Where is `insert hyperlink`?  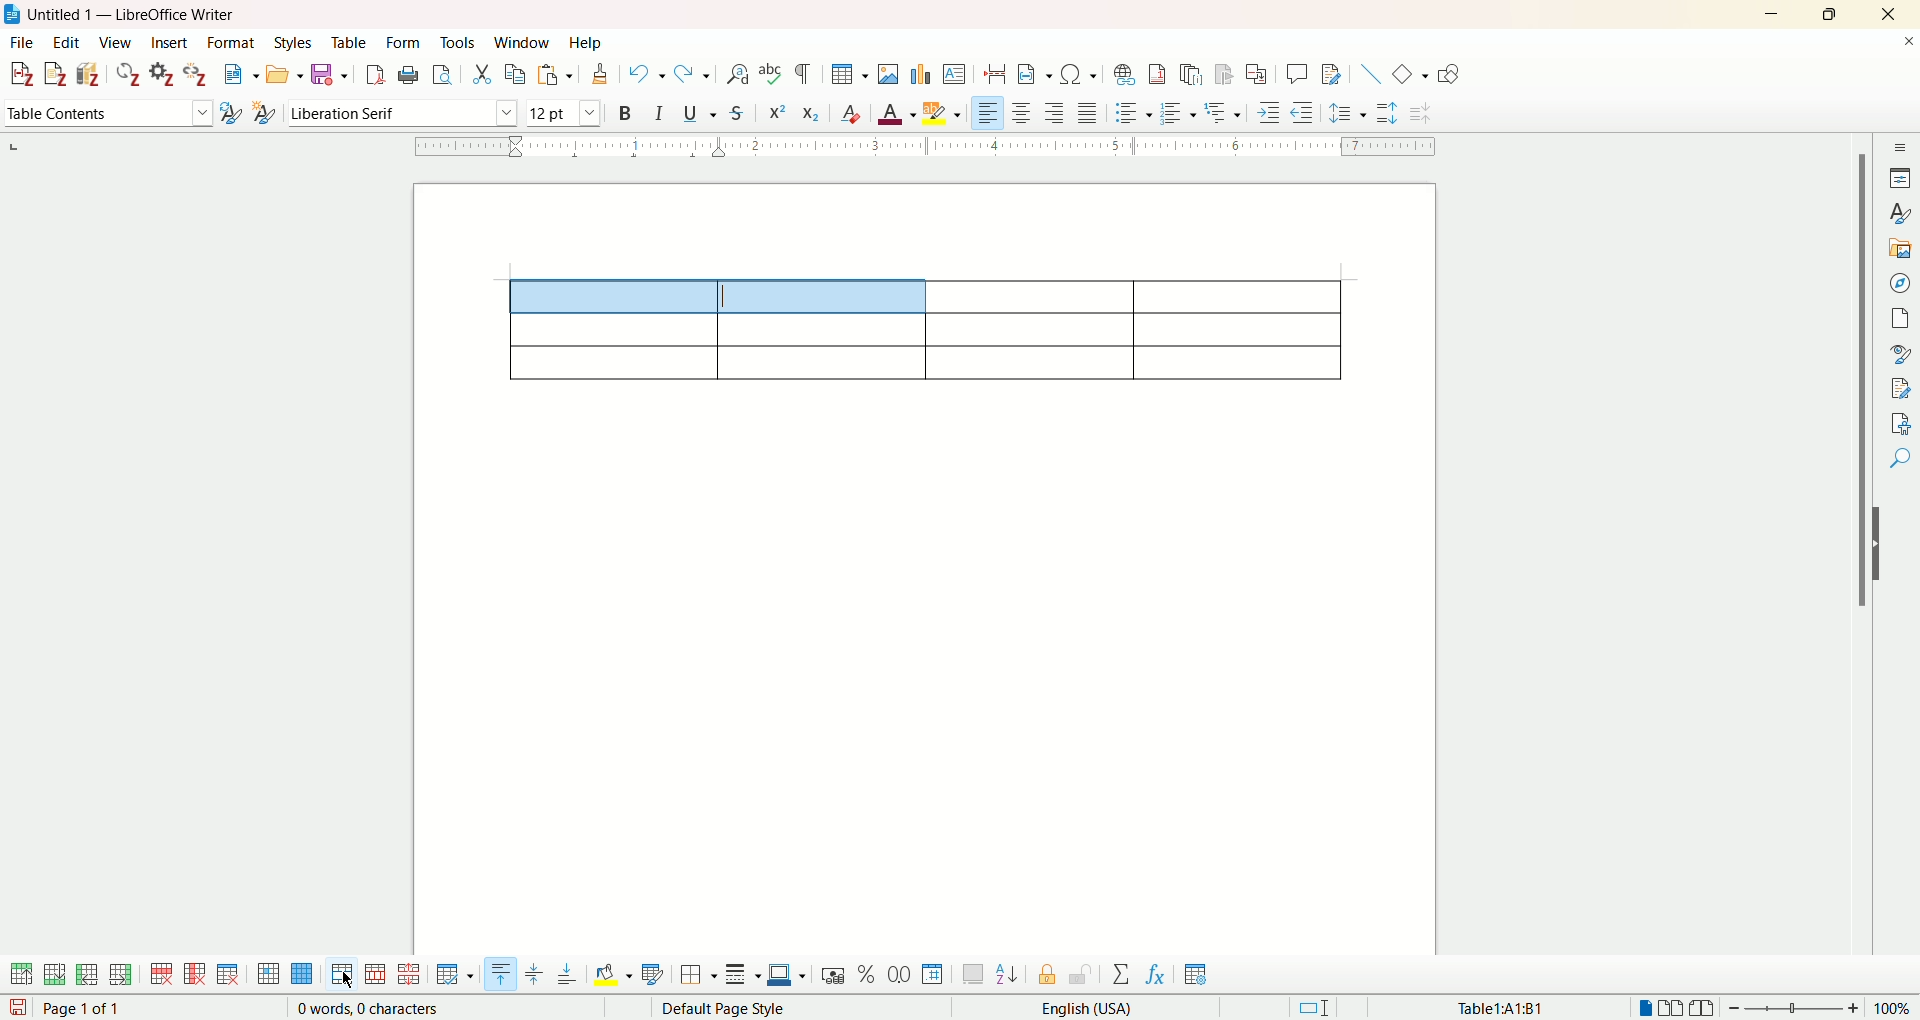
insert hyperlink is located at coordinates (1123, 76).